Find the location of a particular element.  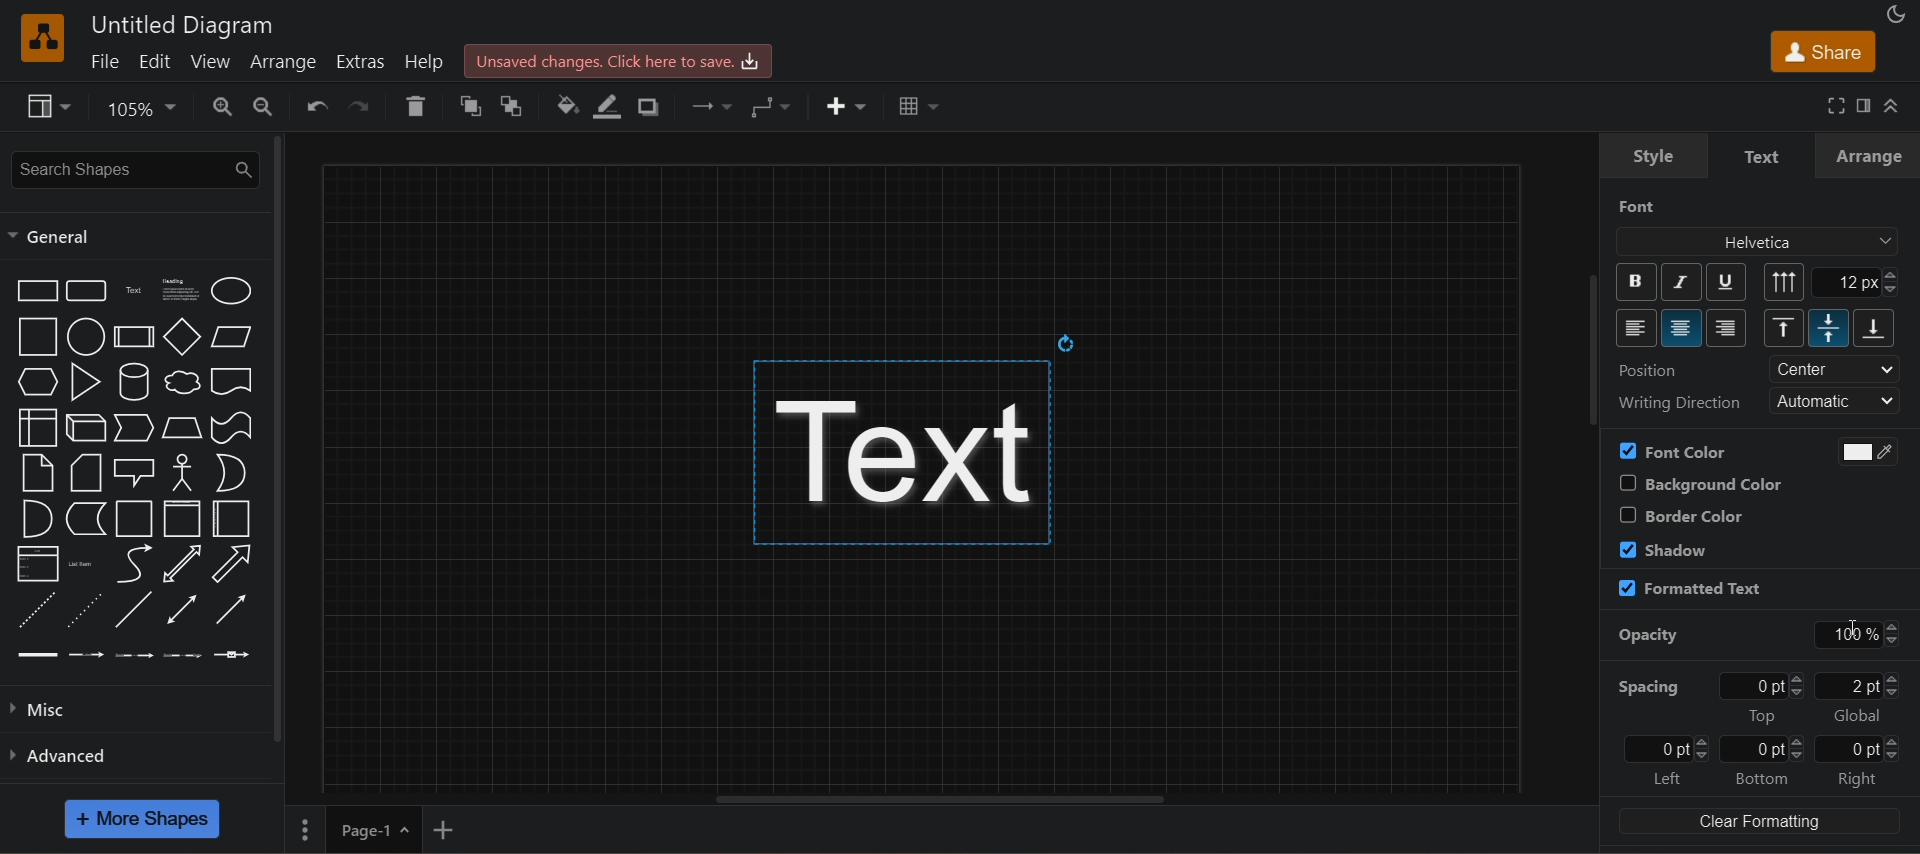

format is located at coordinates (1860, 104).